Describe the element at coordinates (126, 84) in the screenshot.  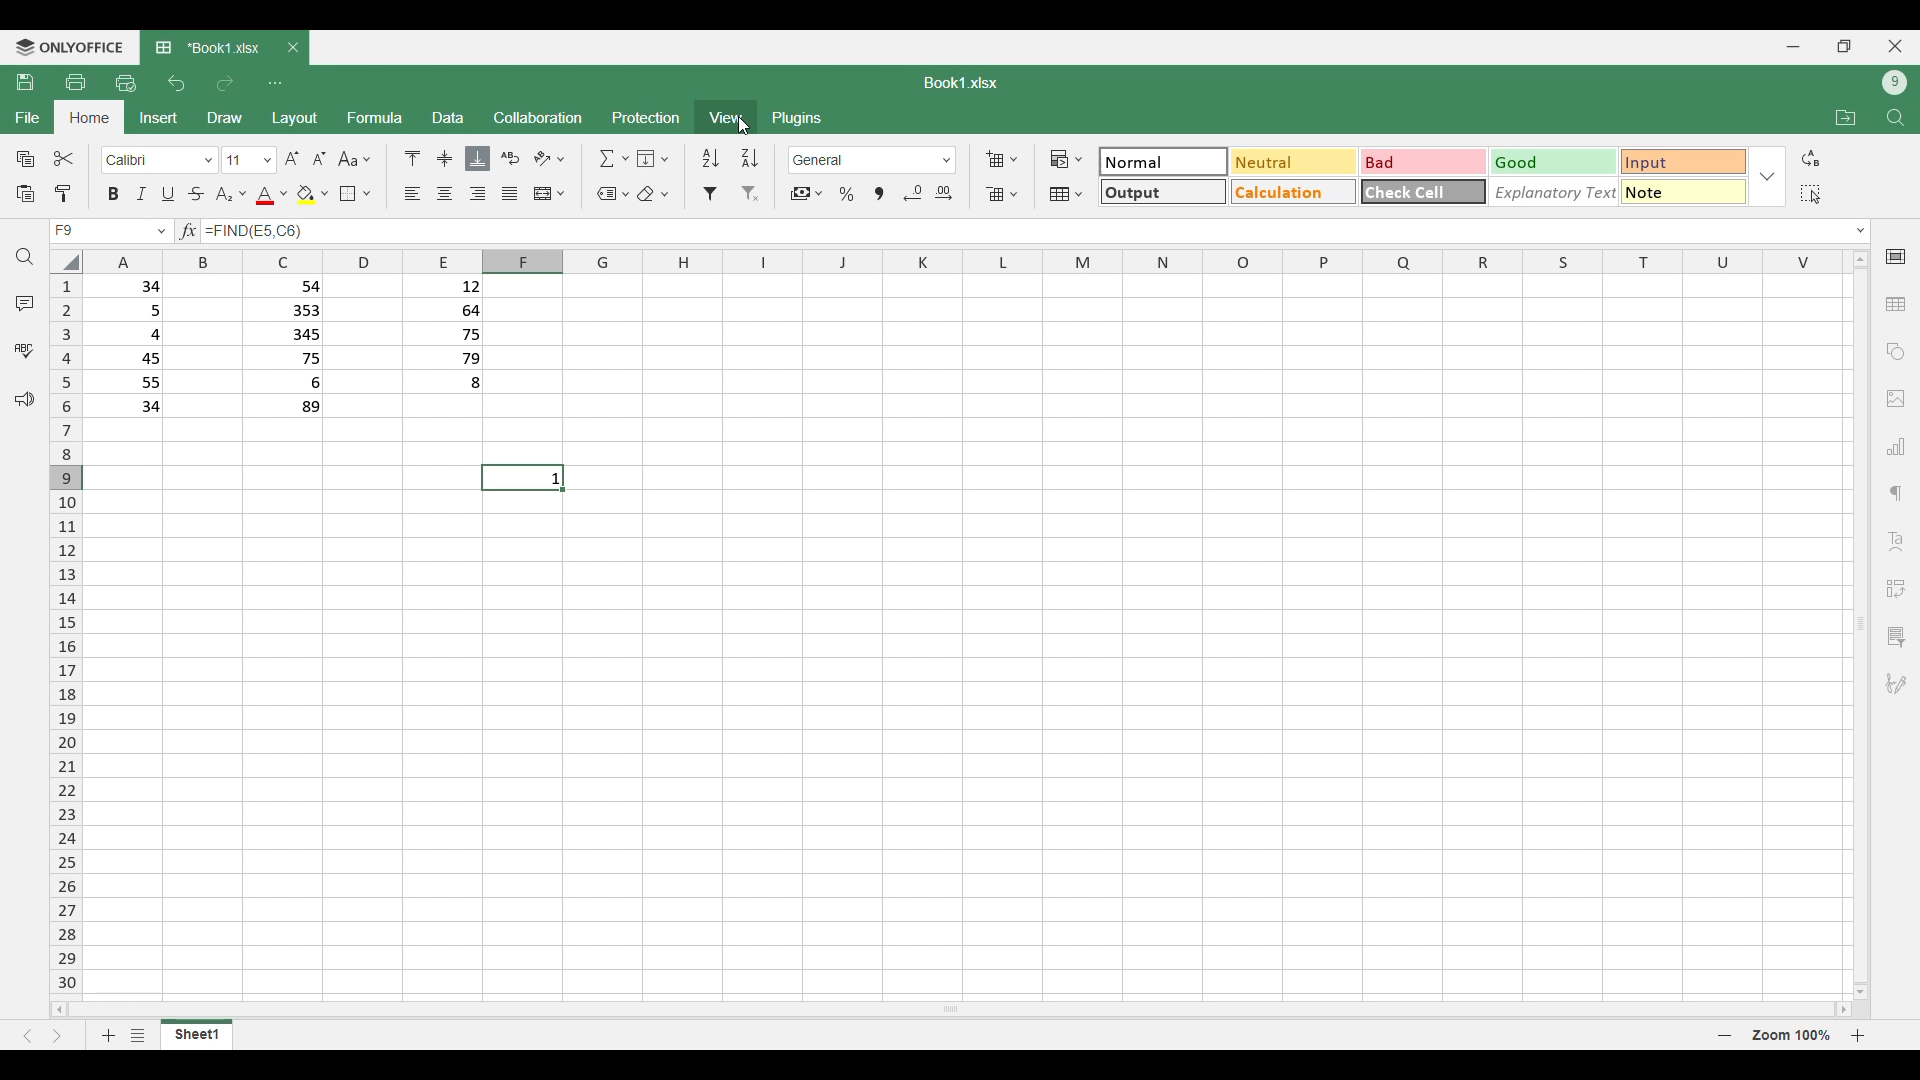
I see `Quick print` at that location.